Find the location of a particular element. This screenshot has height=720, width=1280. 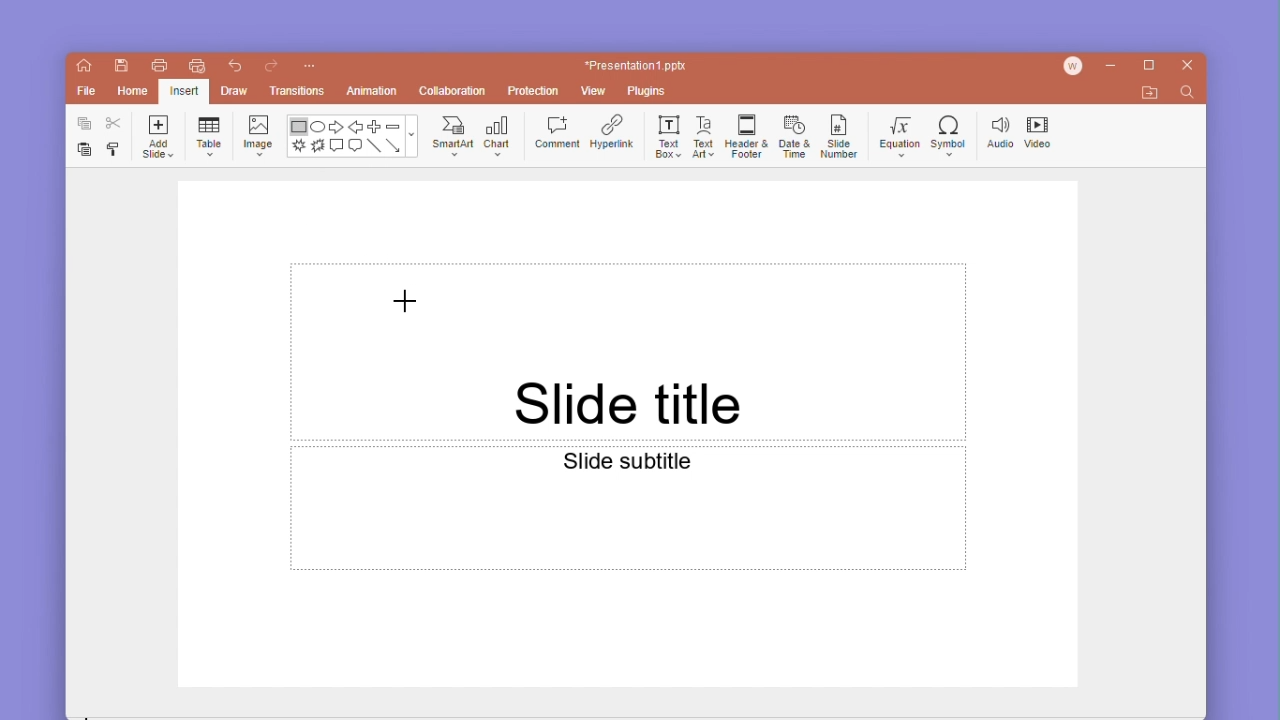

collaboration is located at coordinates (453, 90).